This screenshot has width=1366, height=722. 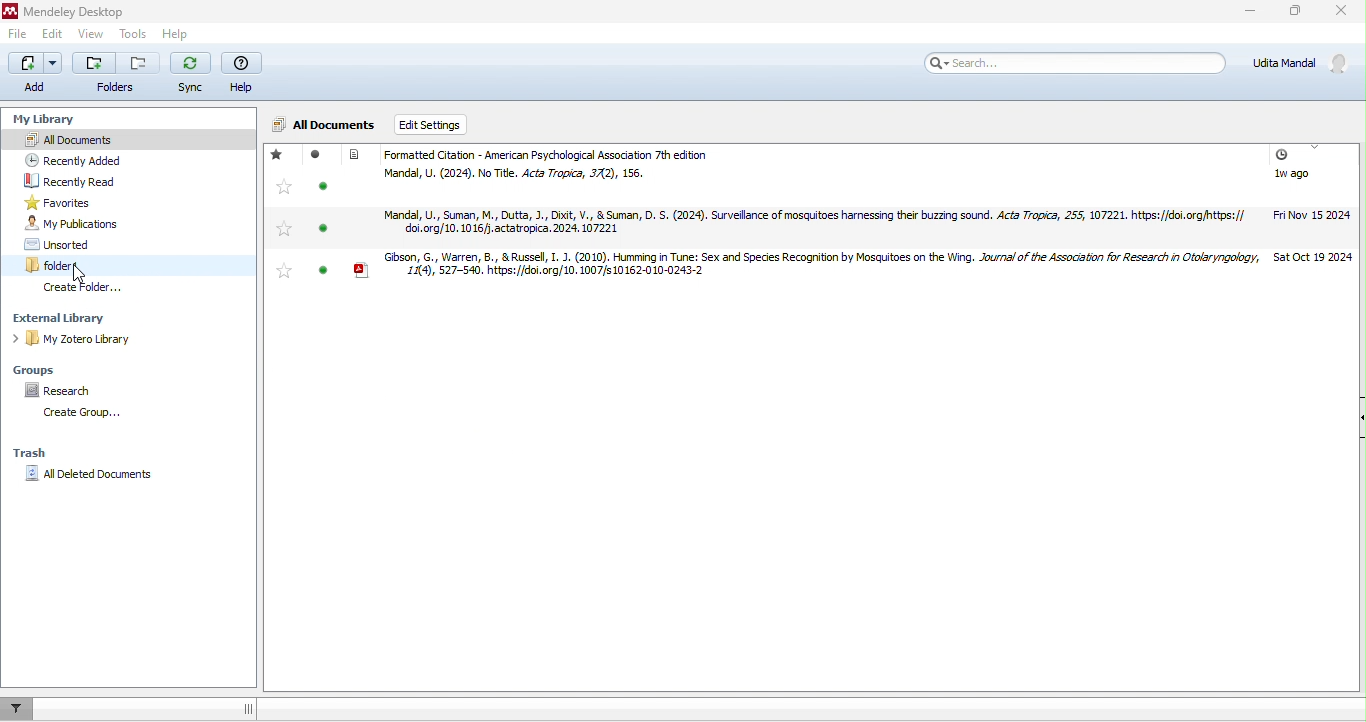 I want to click on add, so click(x=39, y=74).